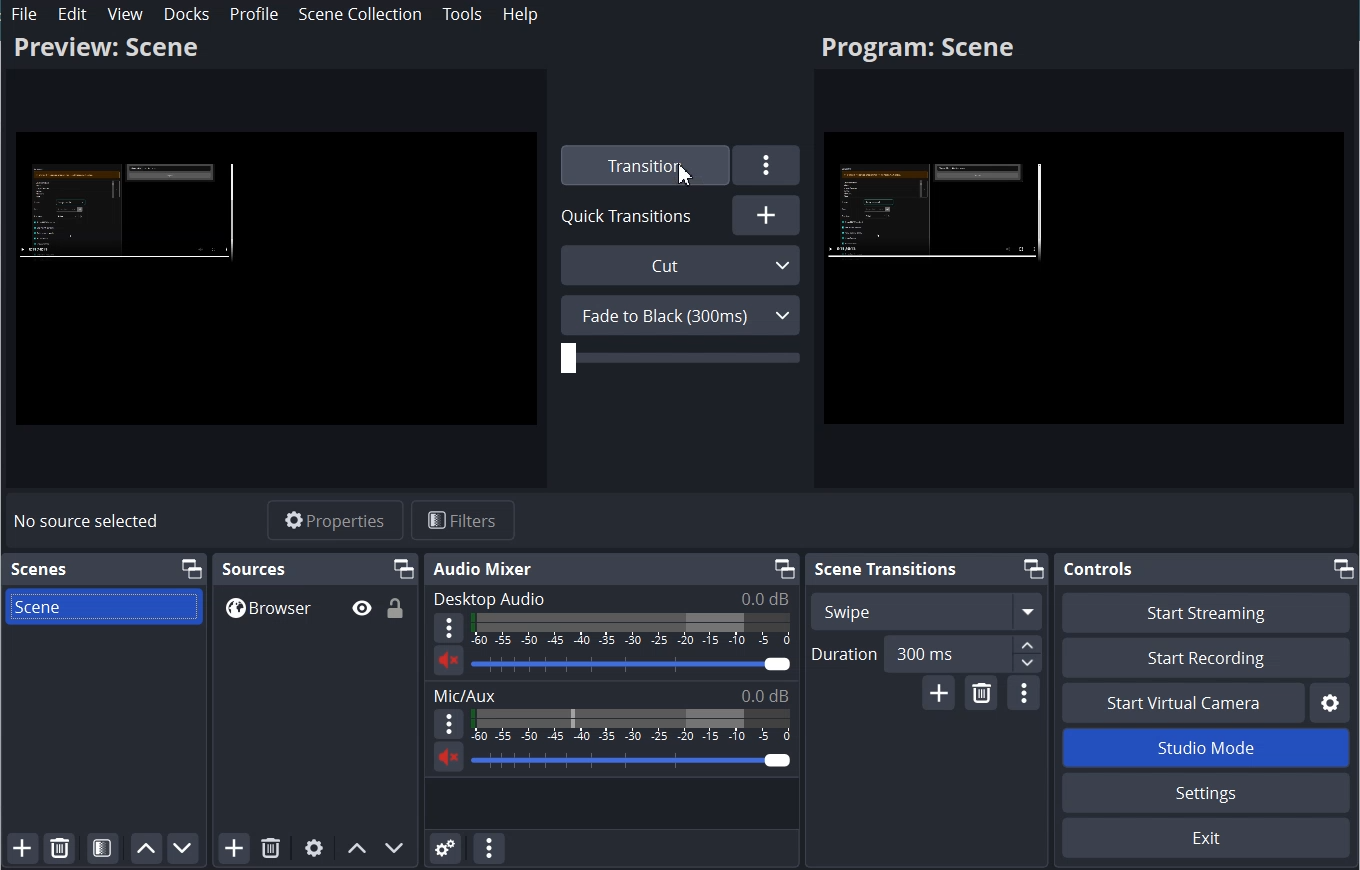  What do you see at coordinates (926, 655) in the screenshot?
I see `Duration` at bounding box center [926, 655].